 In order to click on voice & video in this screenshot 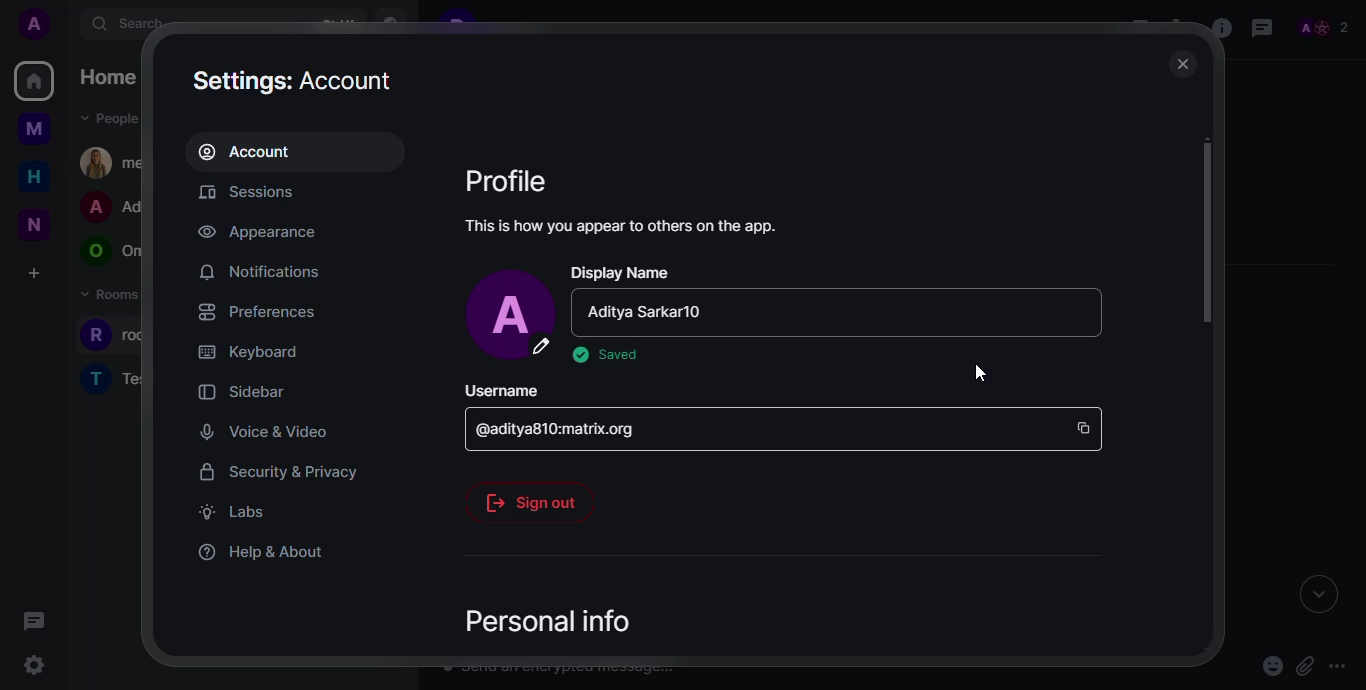, I will do `click(258, 431)`.